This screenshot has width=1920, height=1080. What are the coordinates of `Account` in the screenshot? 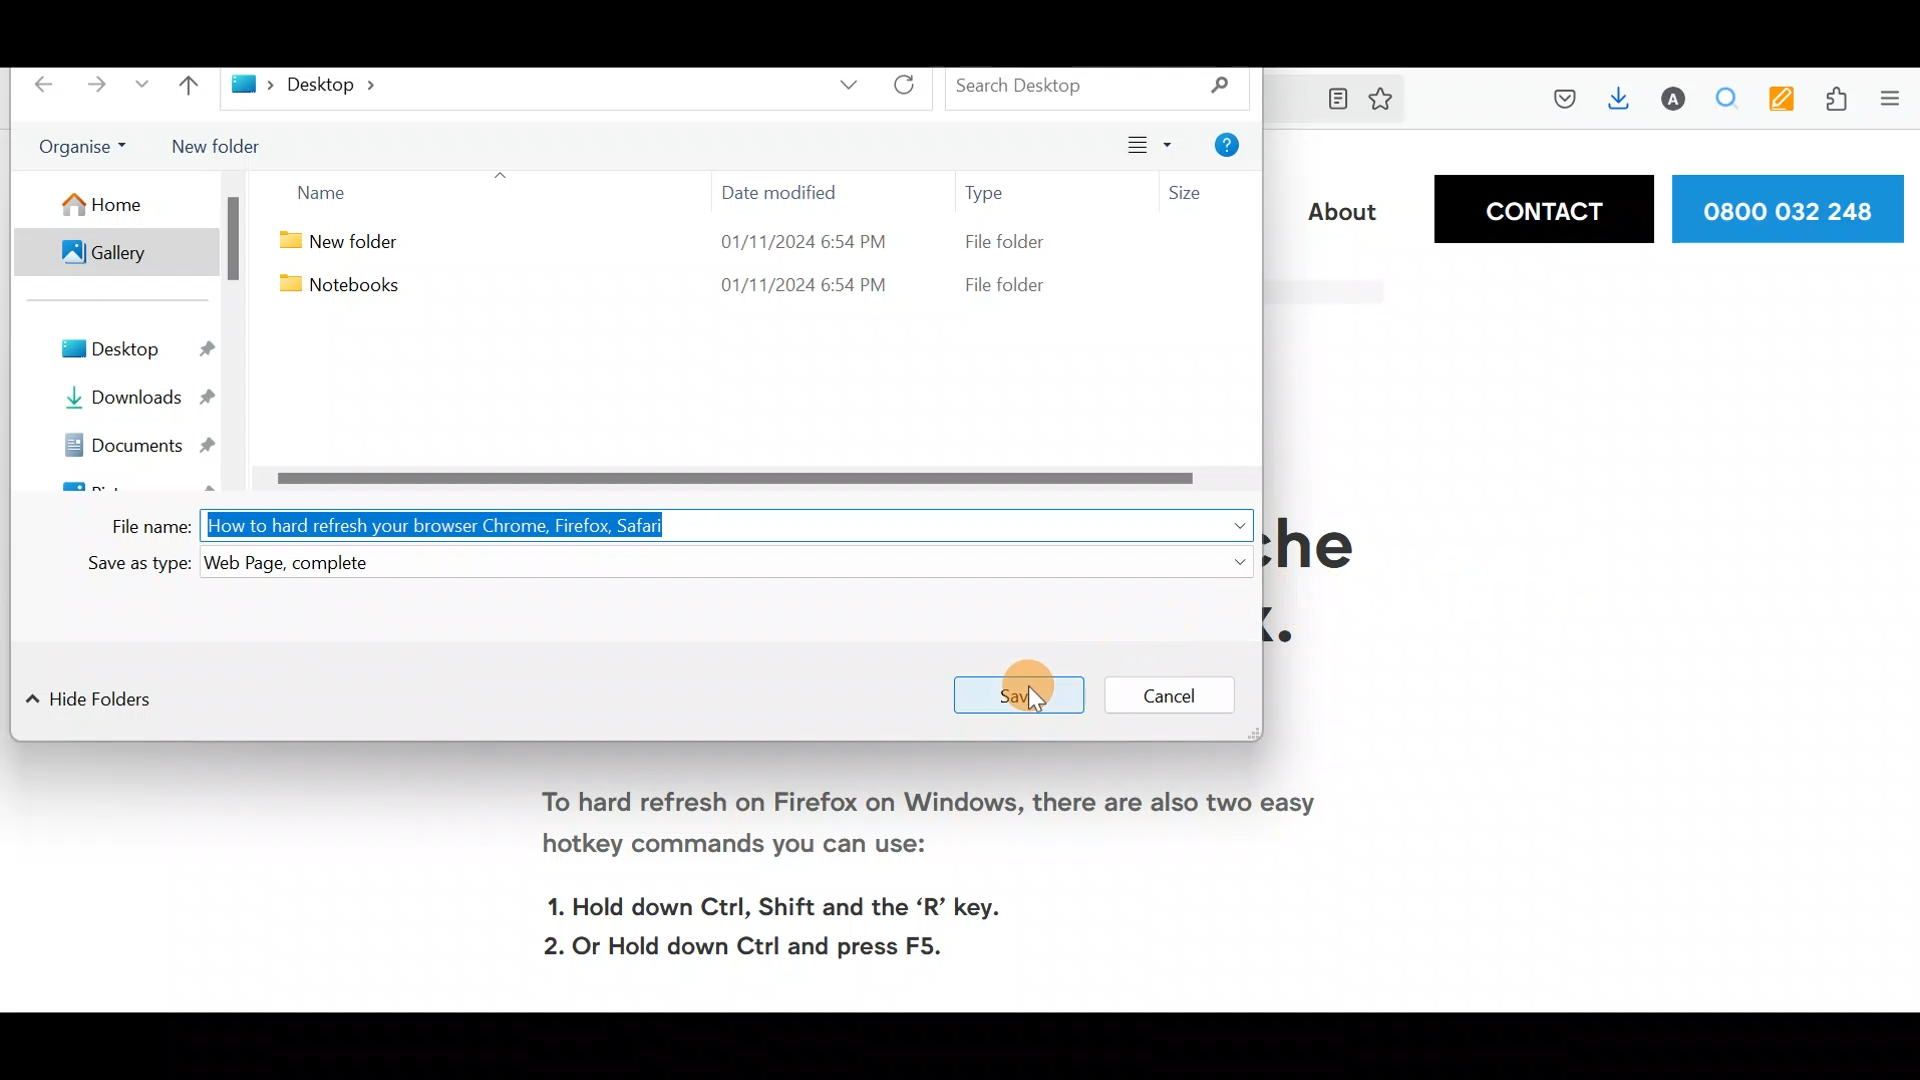 It's located at (1678, 99).